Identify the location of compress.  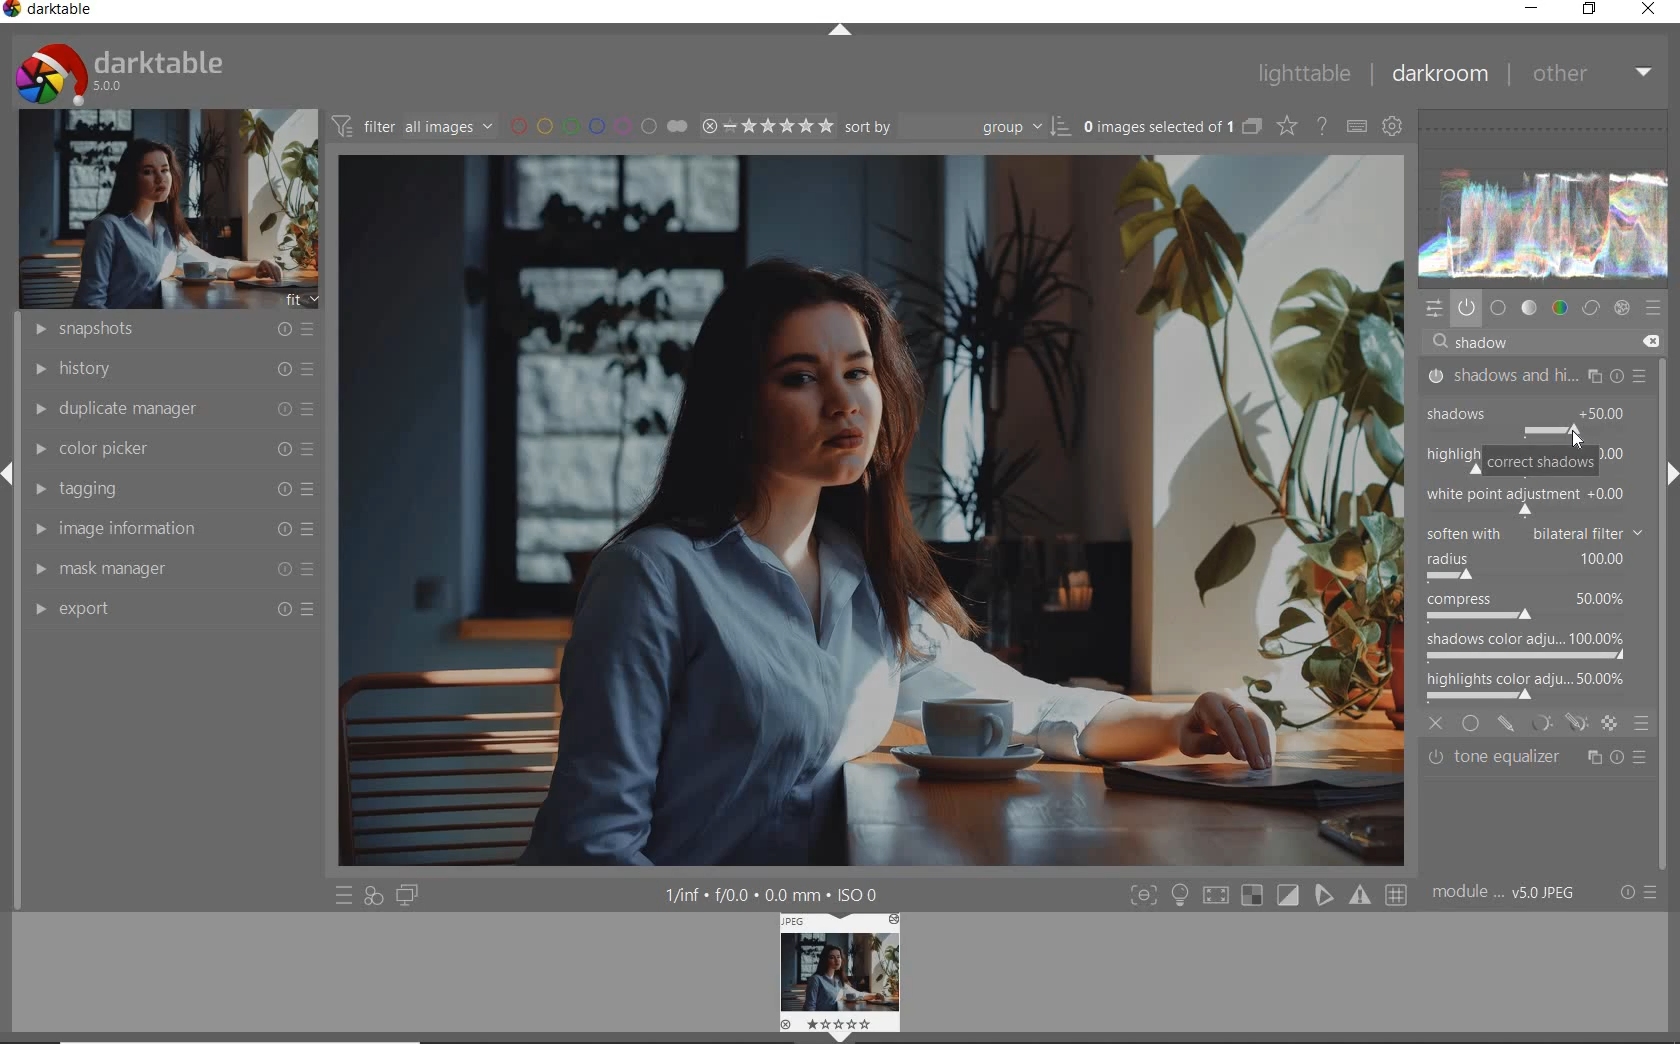
(1529, 609).